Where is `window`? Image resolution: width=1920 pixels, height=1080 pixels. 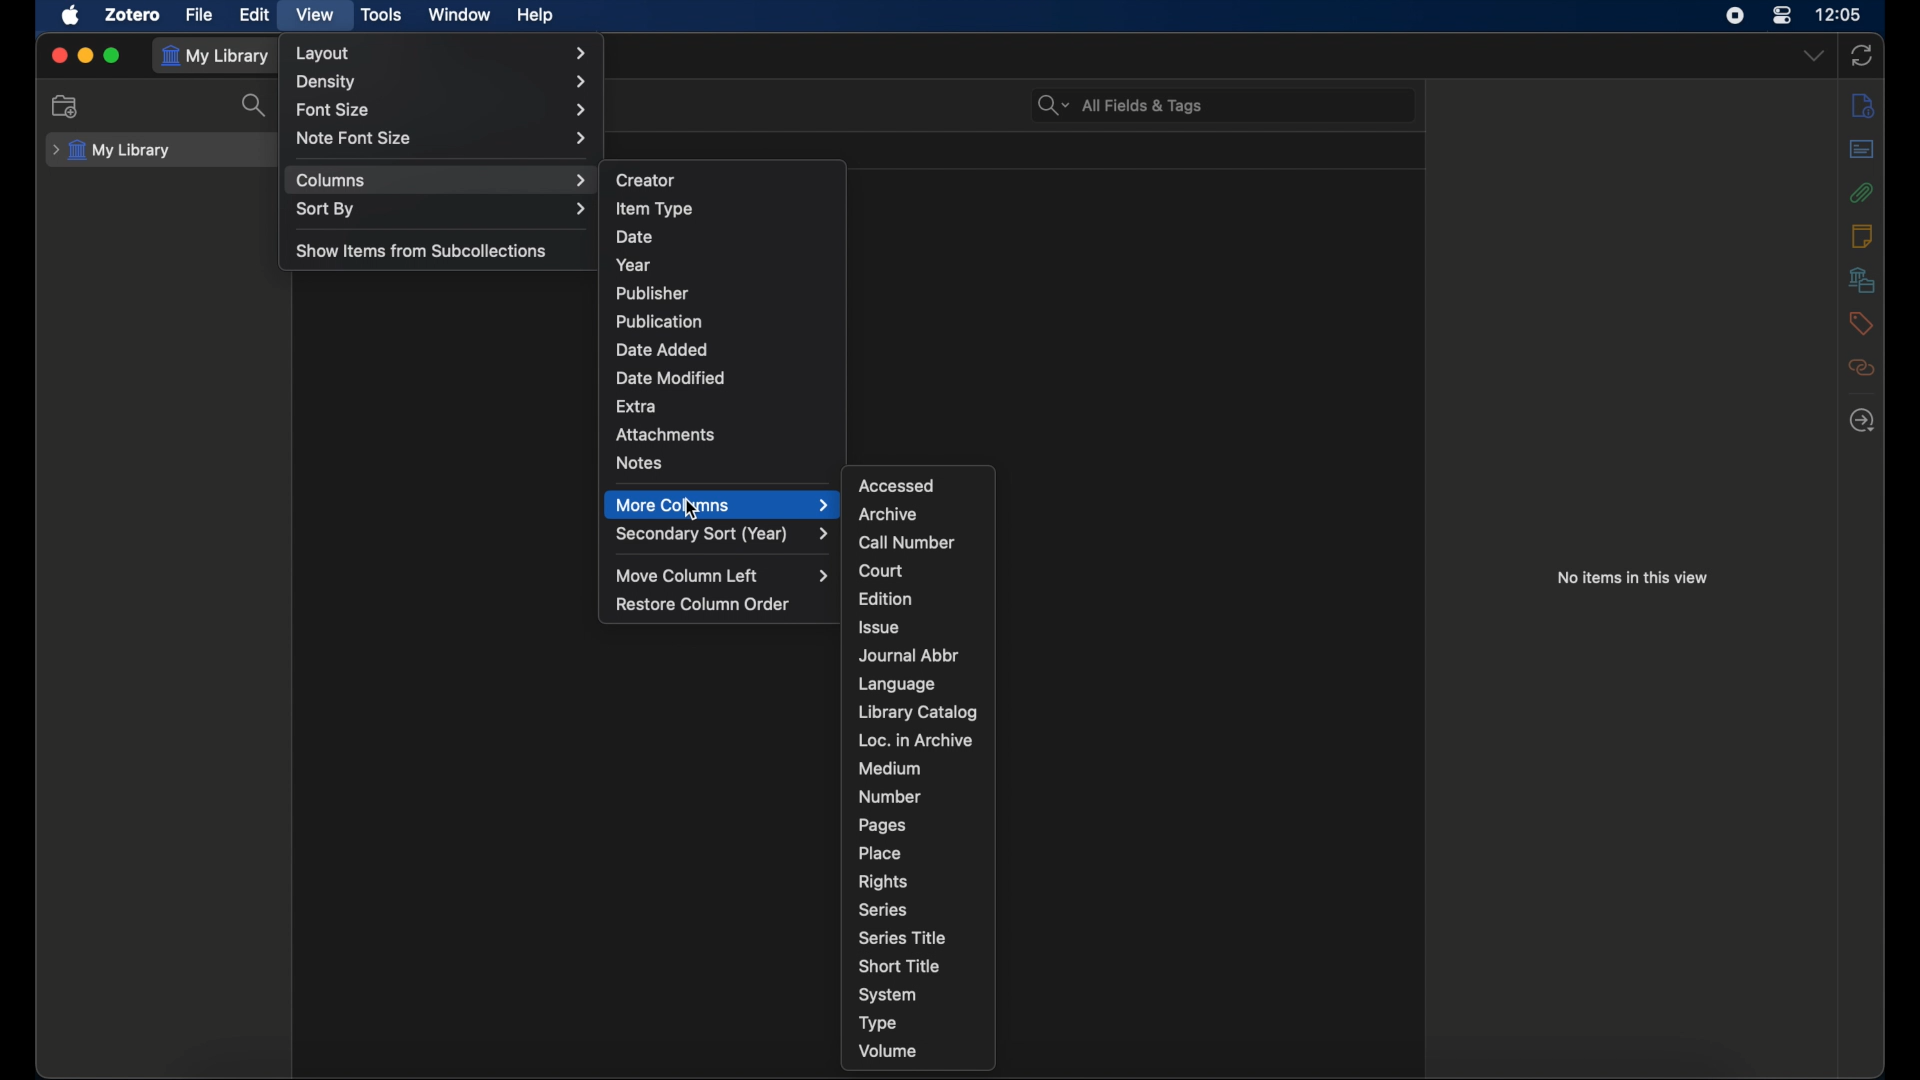 window is located at coordinates (458, 13).